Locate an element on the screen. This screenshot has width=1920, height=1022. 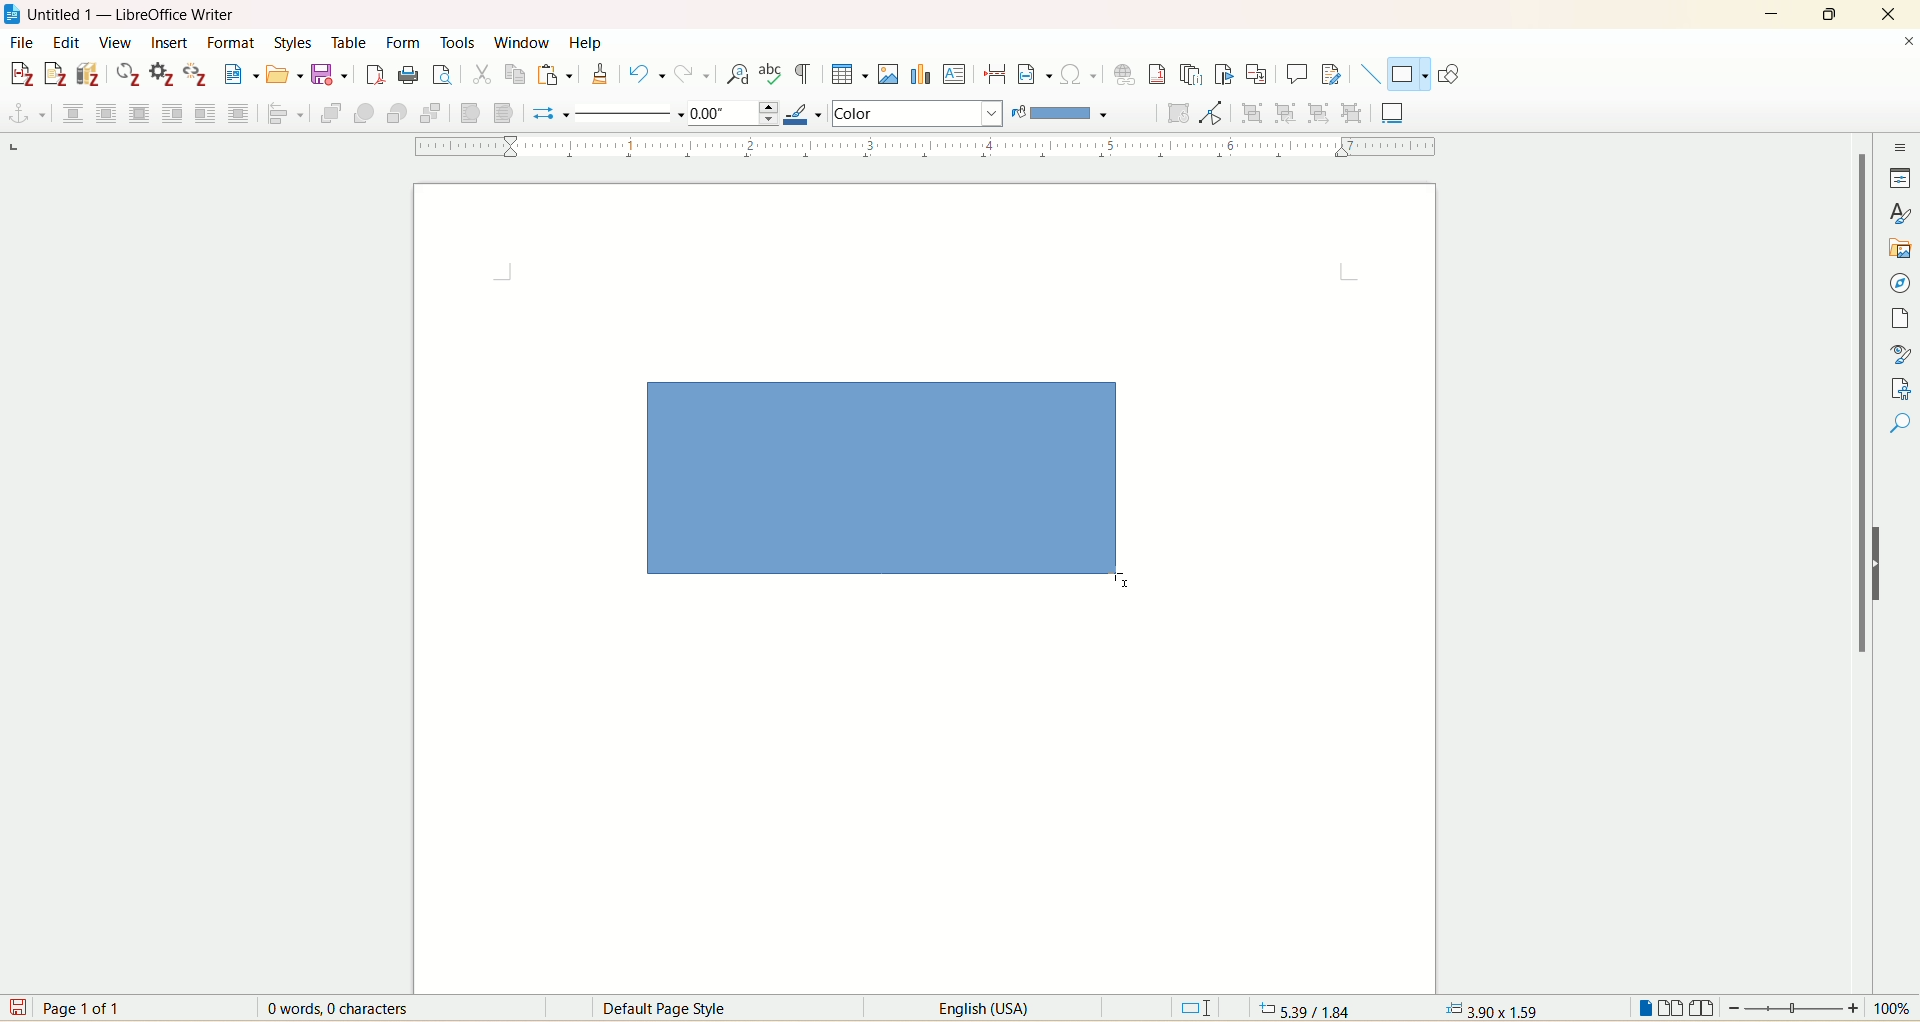
multi page view is located at coordinates (1672, 1007).